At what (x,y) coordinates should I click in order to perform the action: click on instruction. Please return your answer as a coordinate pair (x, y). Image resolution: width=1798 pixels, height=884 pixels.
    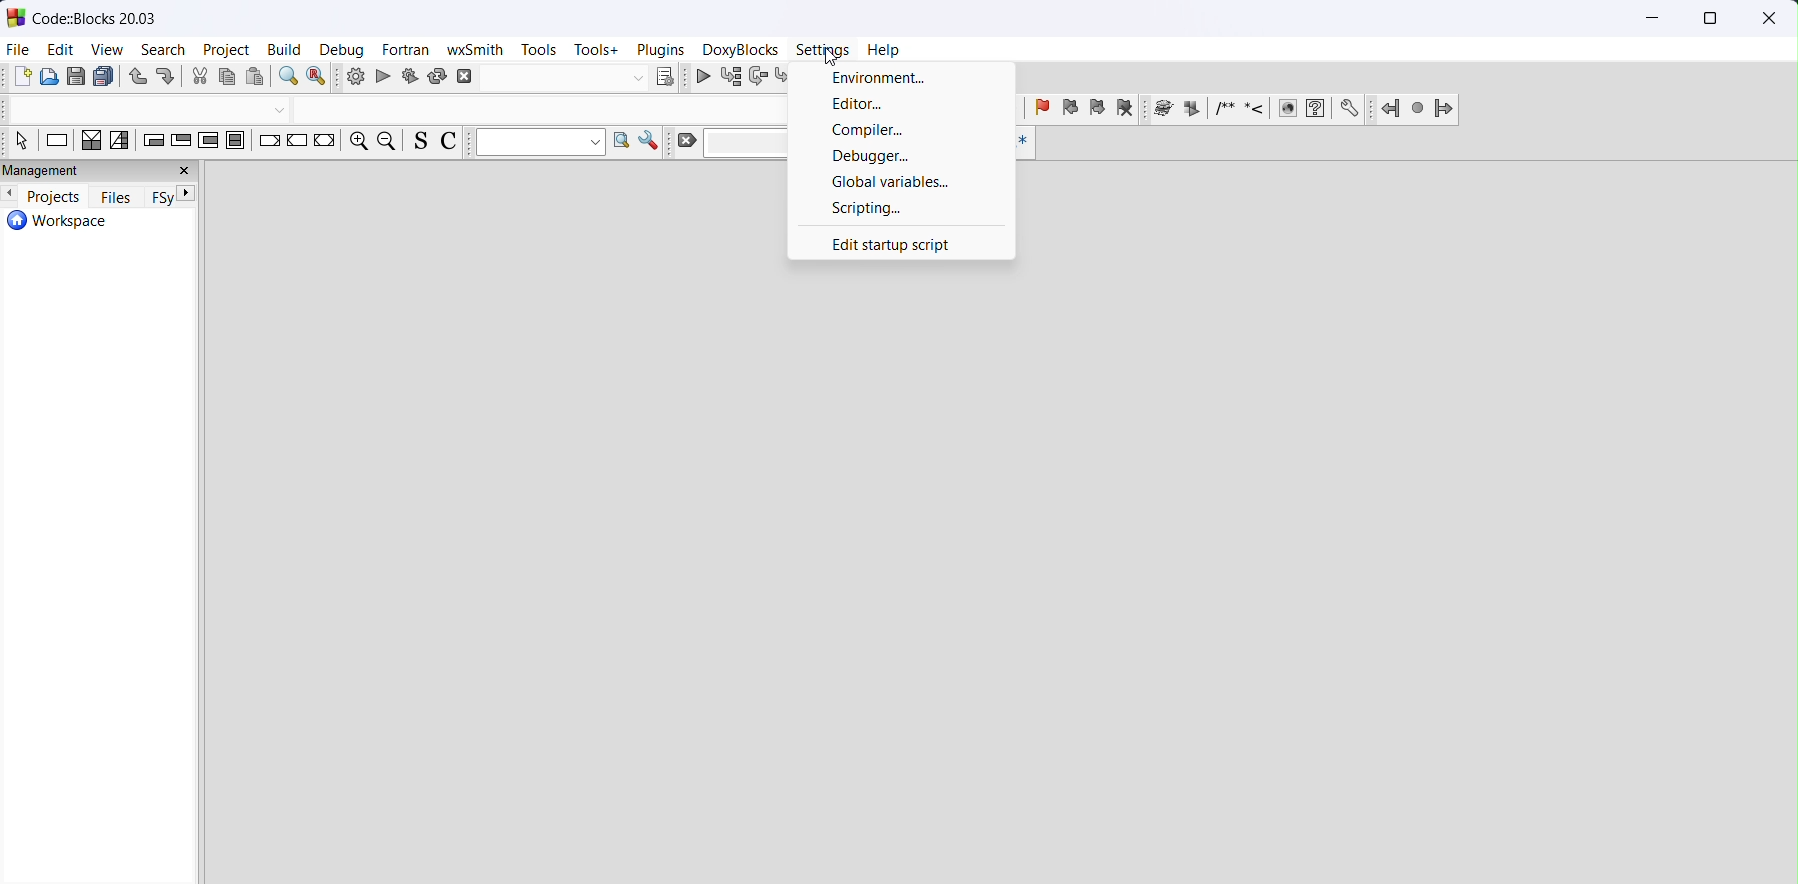
    Looking at the image, I should click on (55, 142).